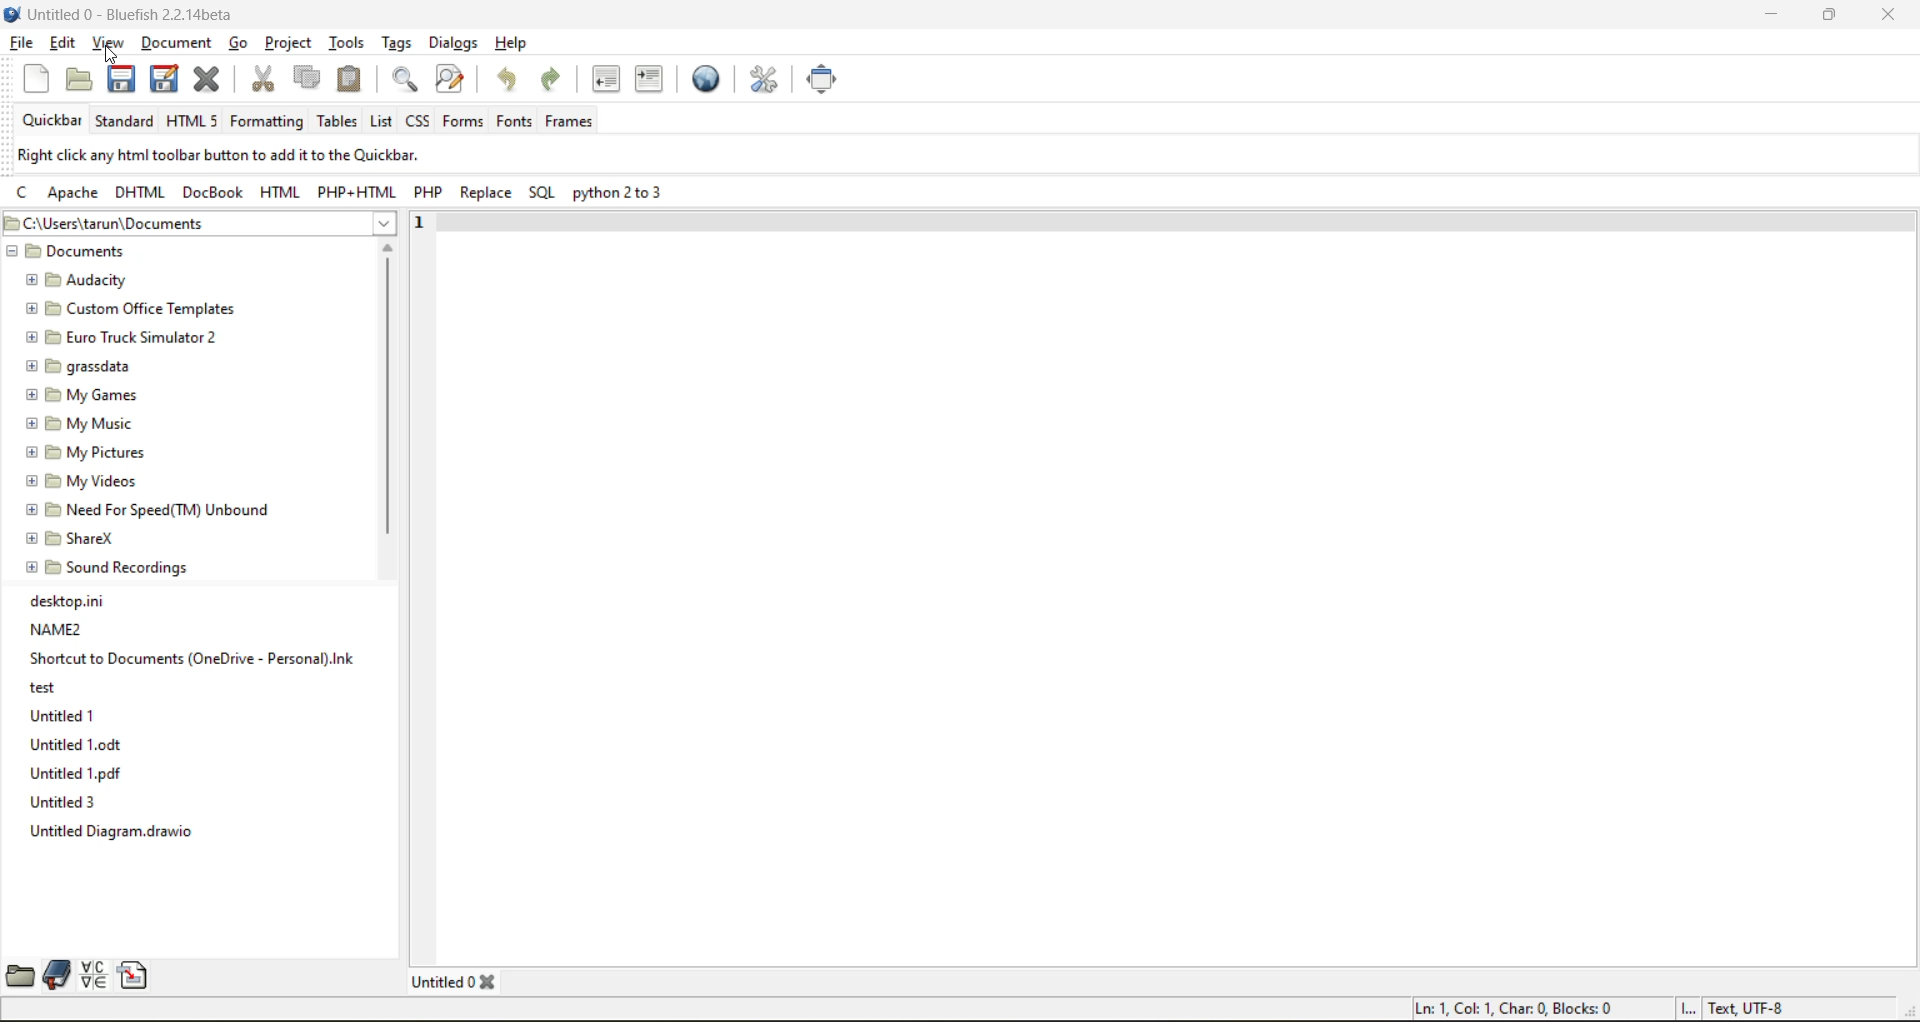 This screenshot has height=1022, width=1920. What do you see at coordinates (214, 82) in the screenshot?
I see `close` at bounding box center [214, 82].